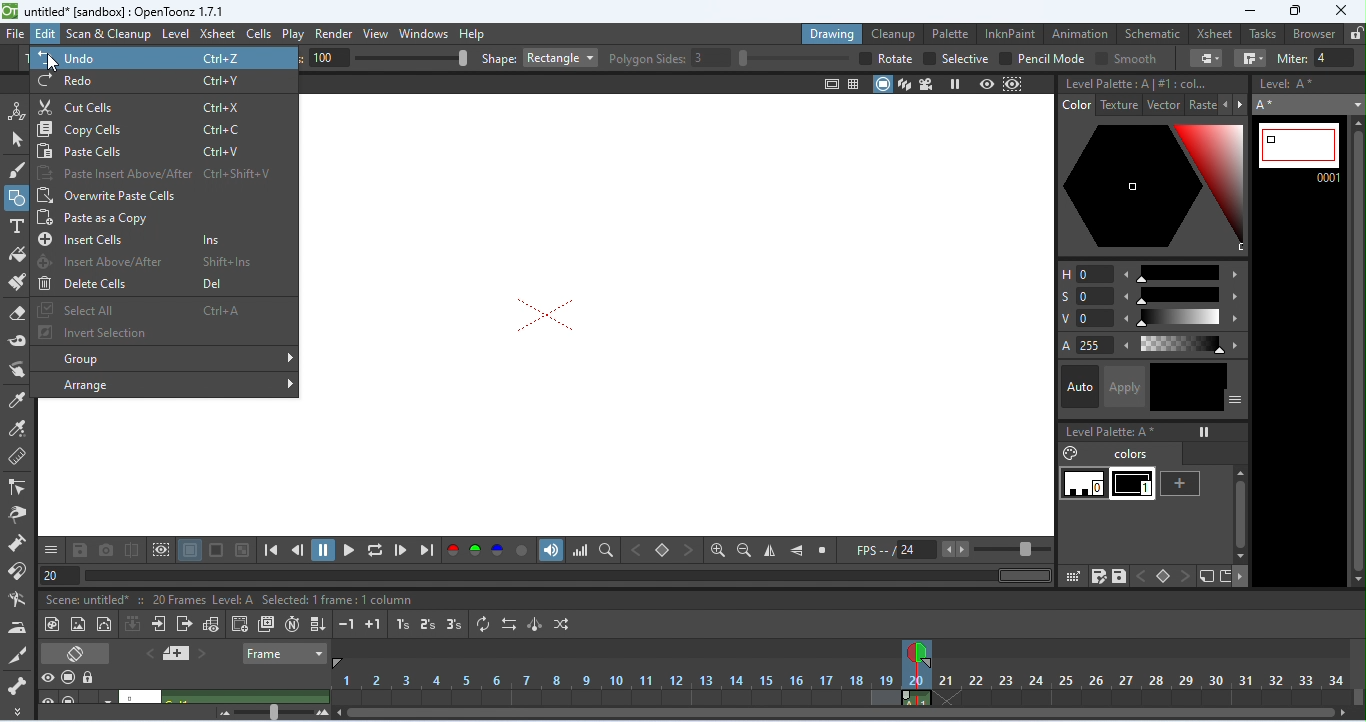 Image resolution: width=1366 pixels, height=722 pixels. What do you see at coordinates (1189, 387) in the screenshot?
I see `black` at bounding box center [1189, 387].